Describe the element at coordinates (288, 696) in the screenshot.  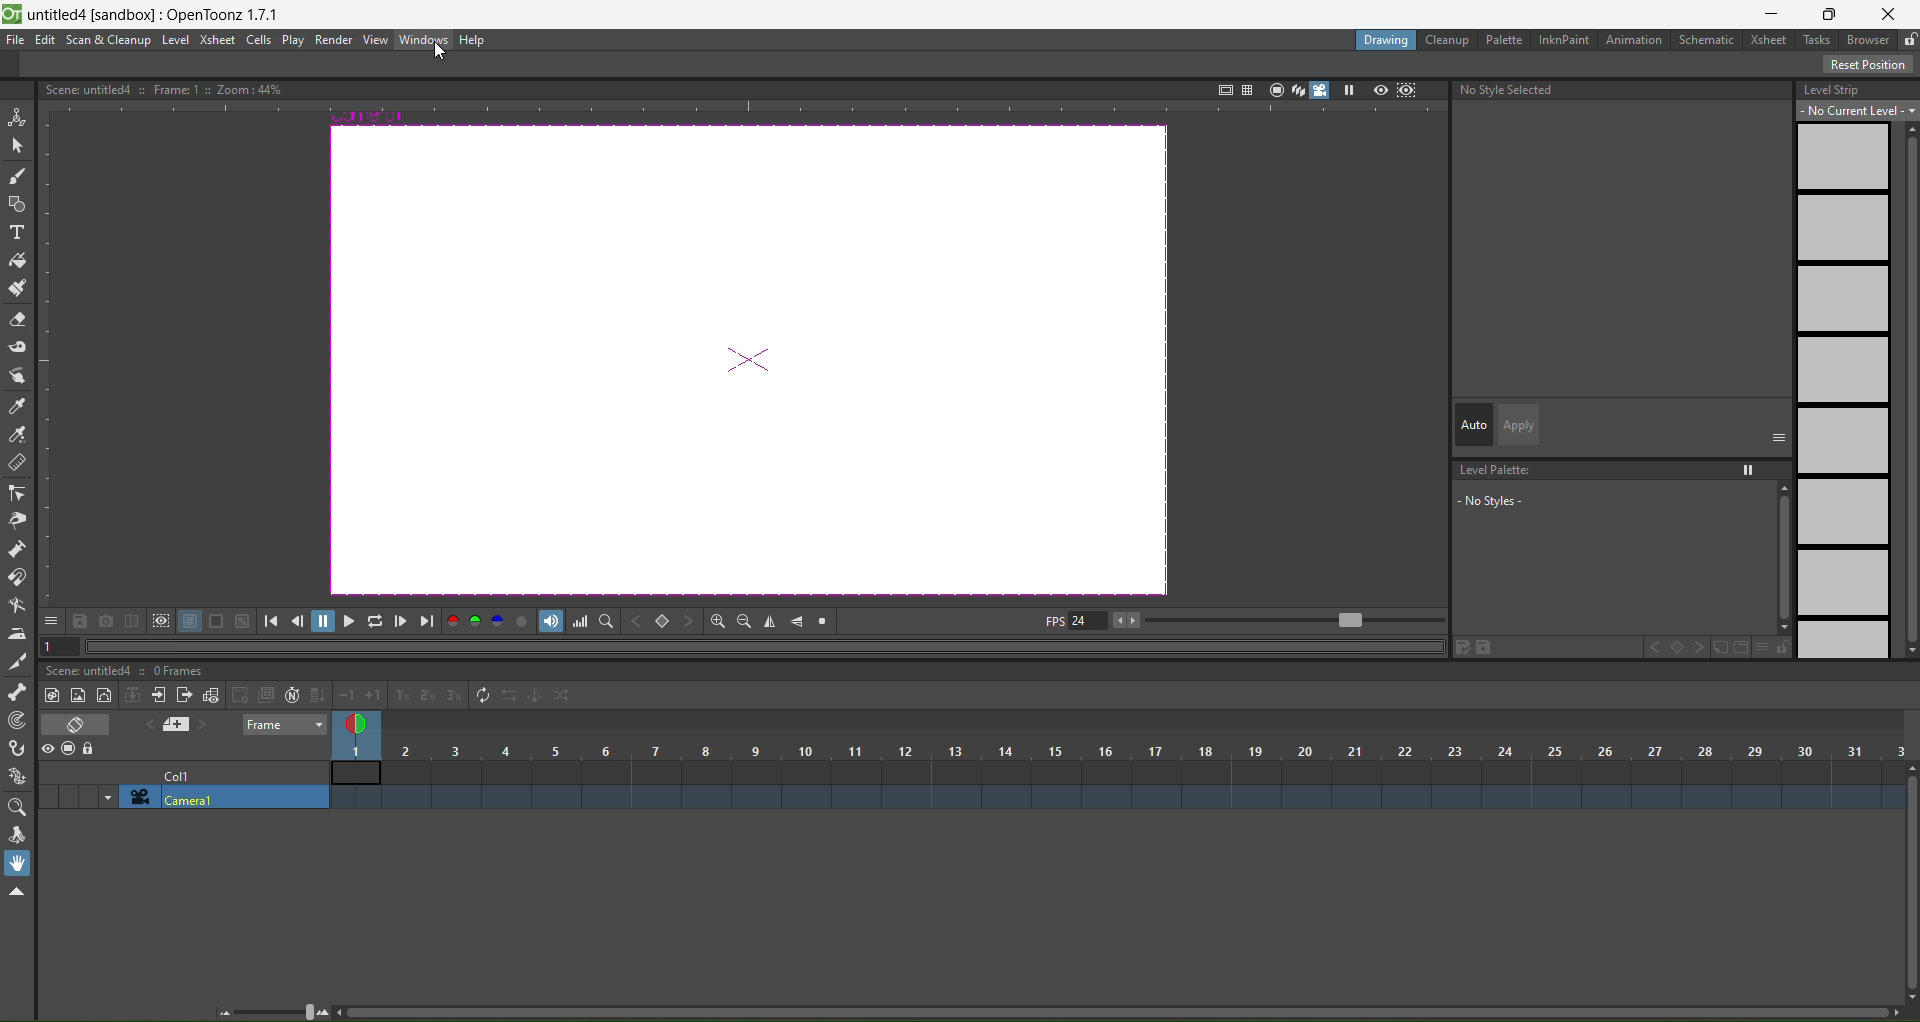
I see `auto input cell number` at that location.